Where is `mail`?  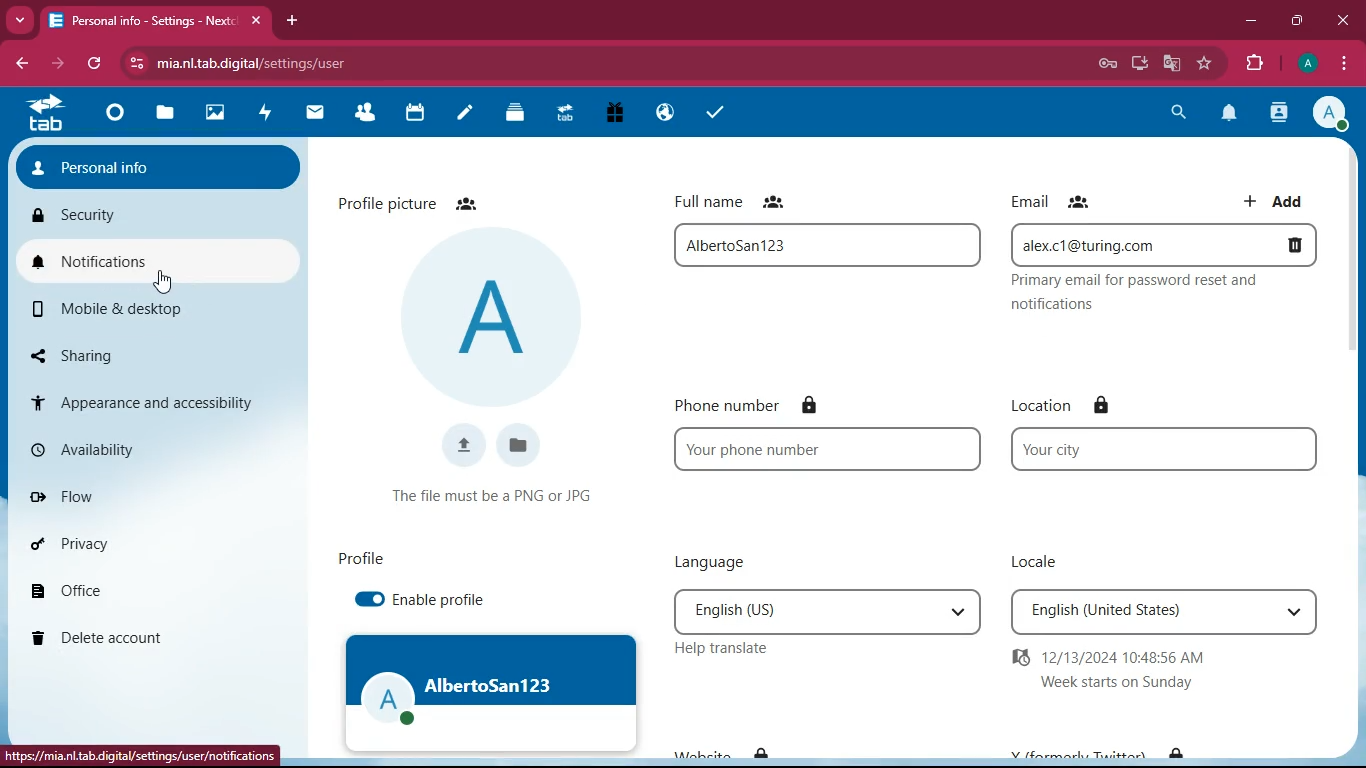
mail is located at coordinates (315, 114).